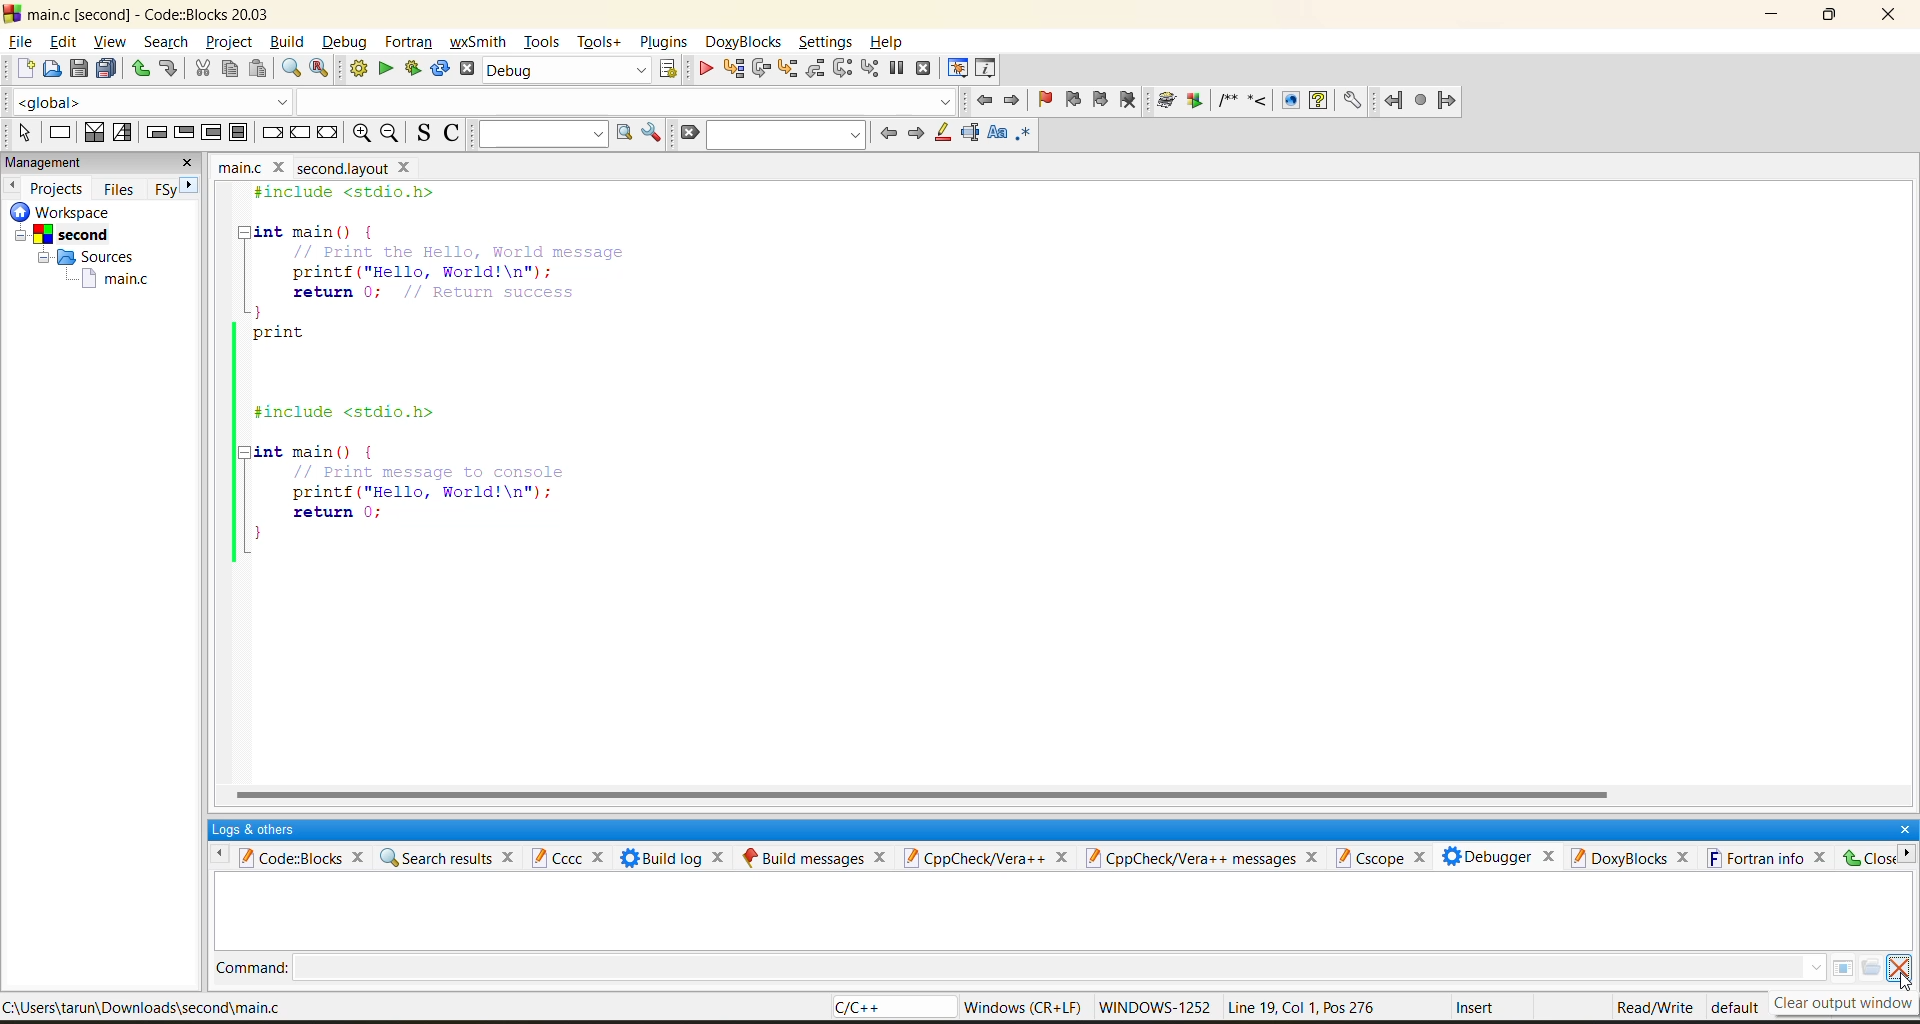 The width and height of the screenshot is (1920, 1024). I want to click on Cursor, so click(1903, 986).